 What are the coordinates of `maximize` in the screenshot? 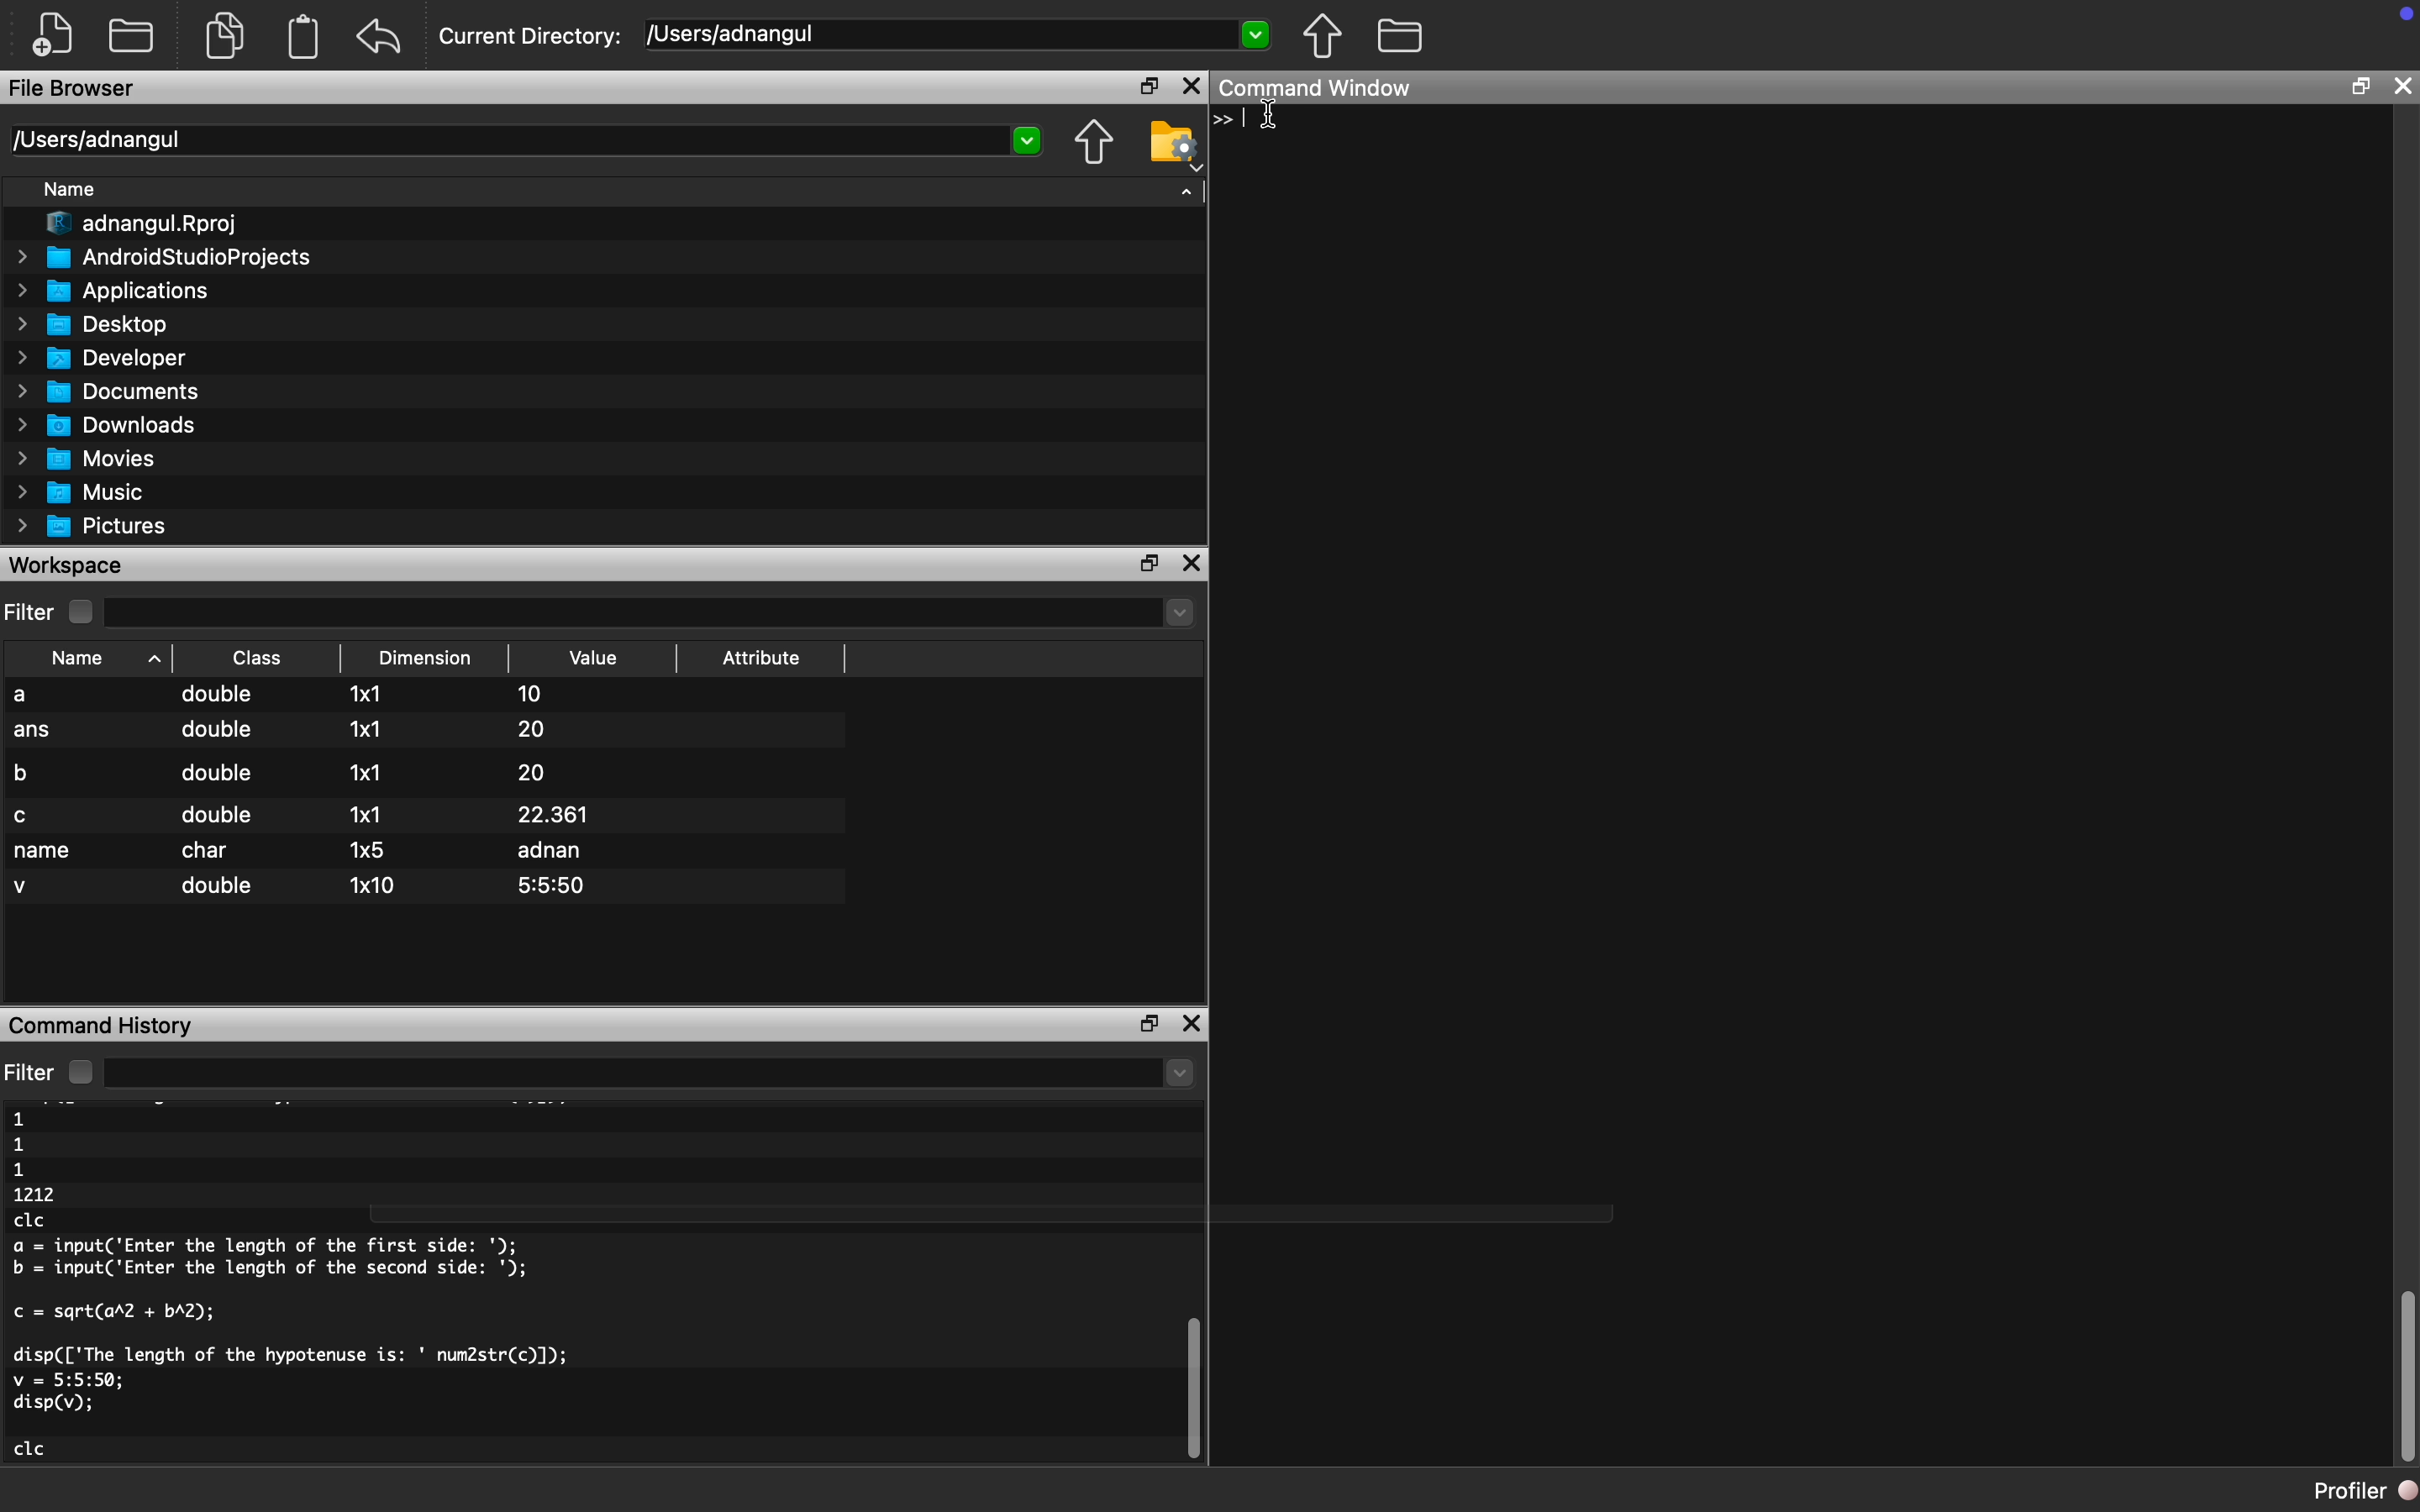 It's located at (2360, 84).